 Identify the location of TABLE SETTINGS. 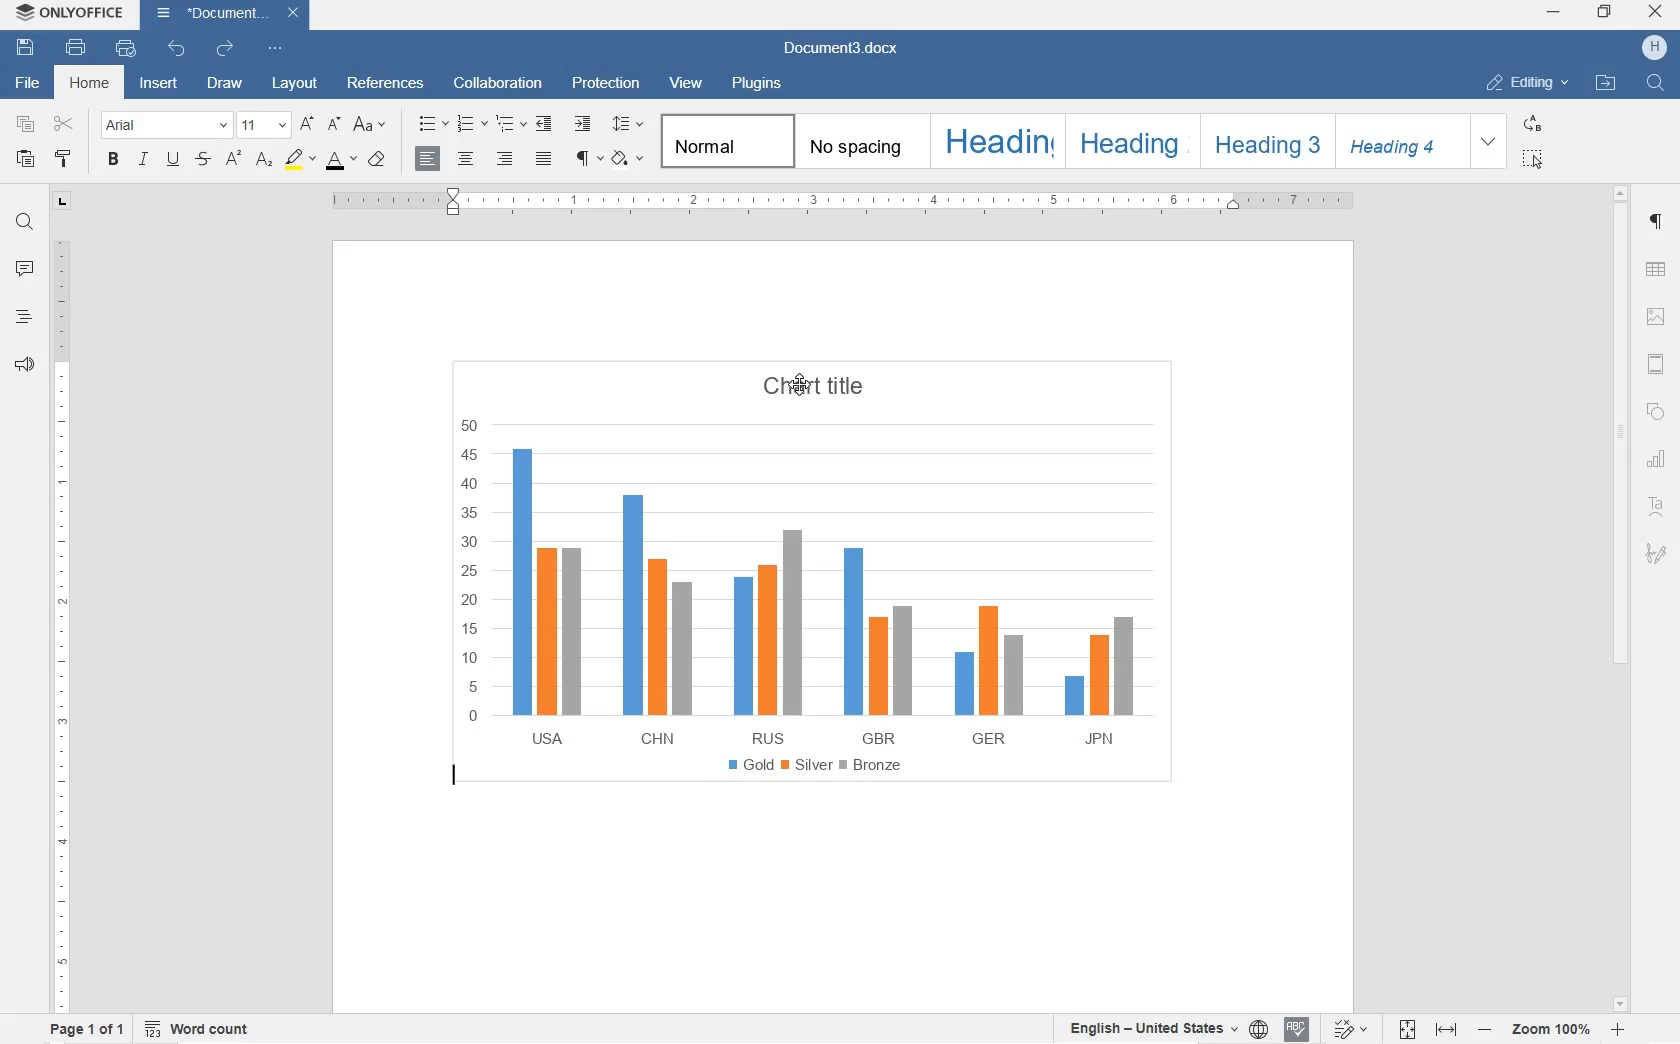
(1656, 269).